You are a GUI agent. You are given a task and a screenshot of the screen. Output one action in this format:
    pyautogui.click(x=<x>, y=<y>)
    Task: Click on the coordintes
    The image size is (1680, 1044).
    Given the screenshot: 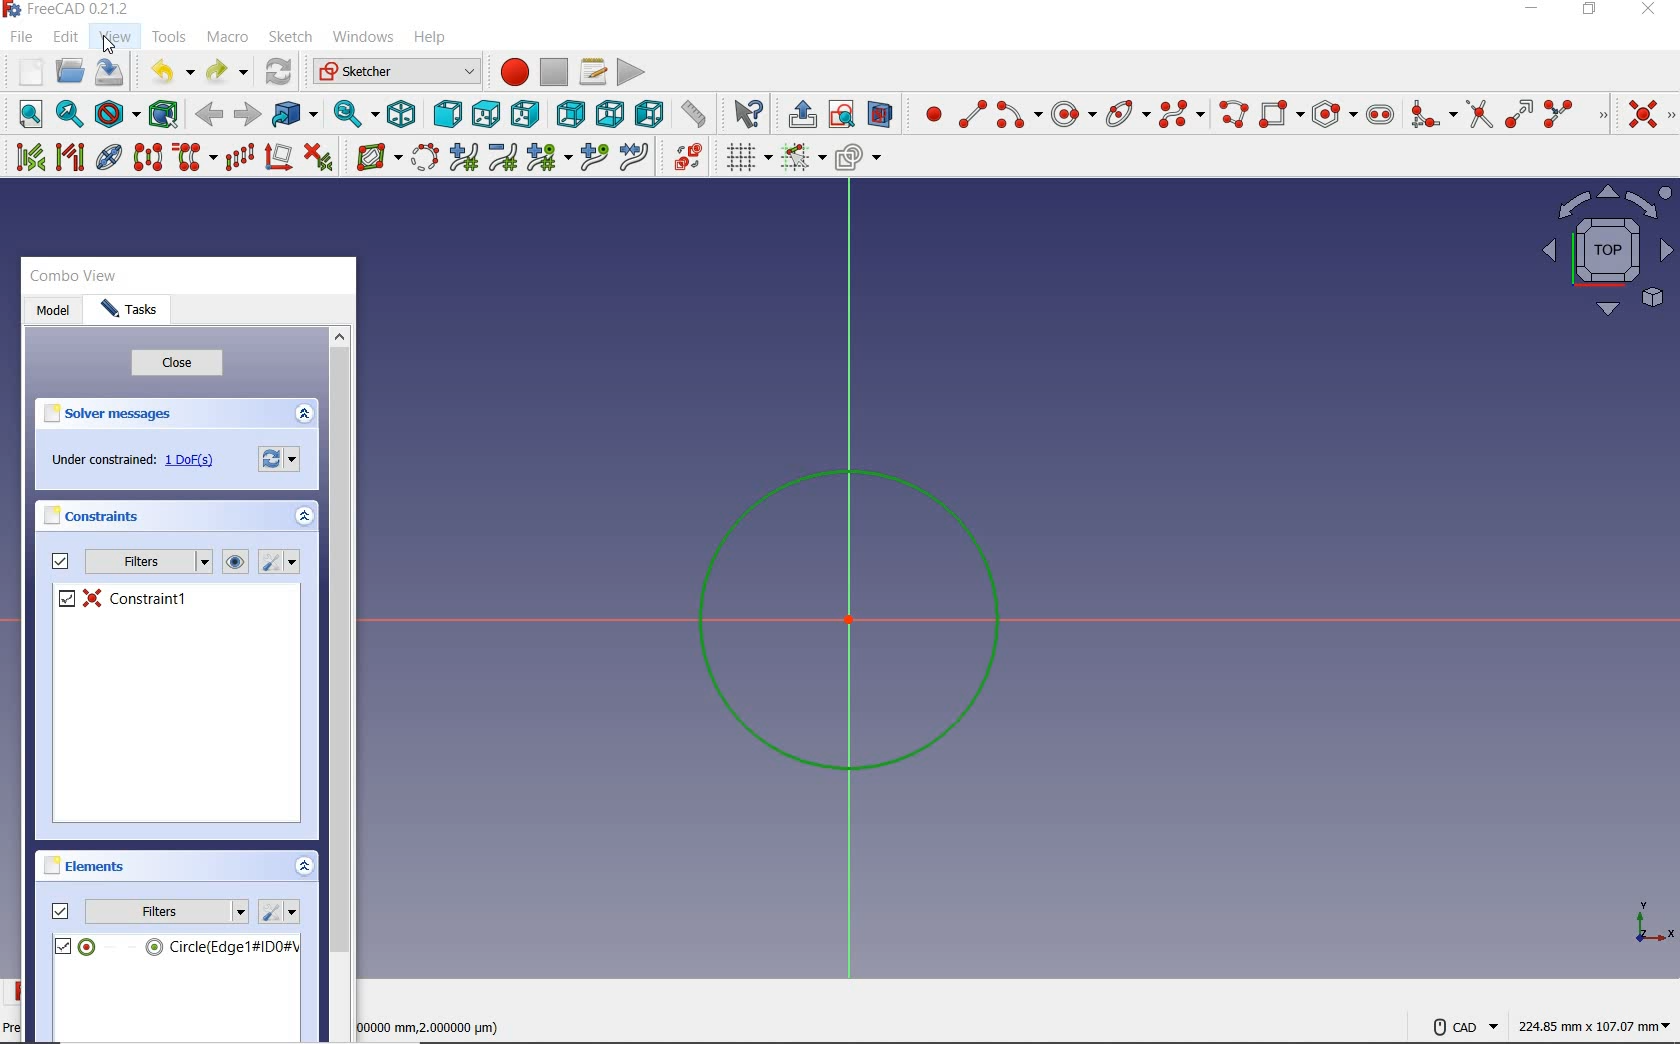 What is the action you would take?
    pyautogui.click(x=1594, y=1028)
    